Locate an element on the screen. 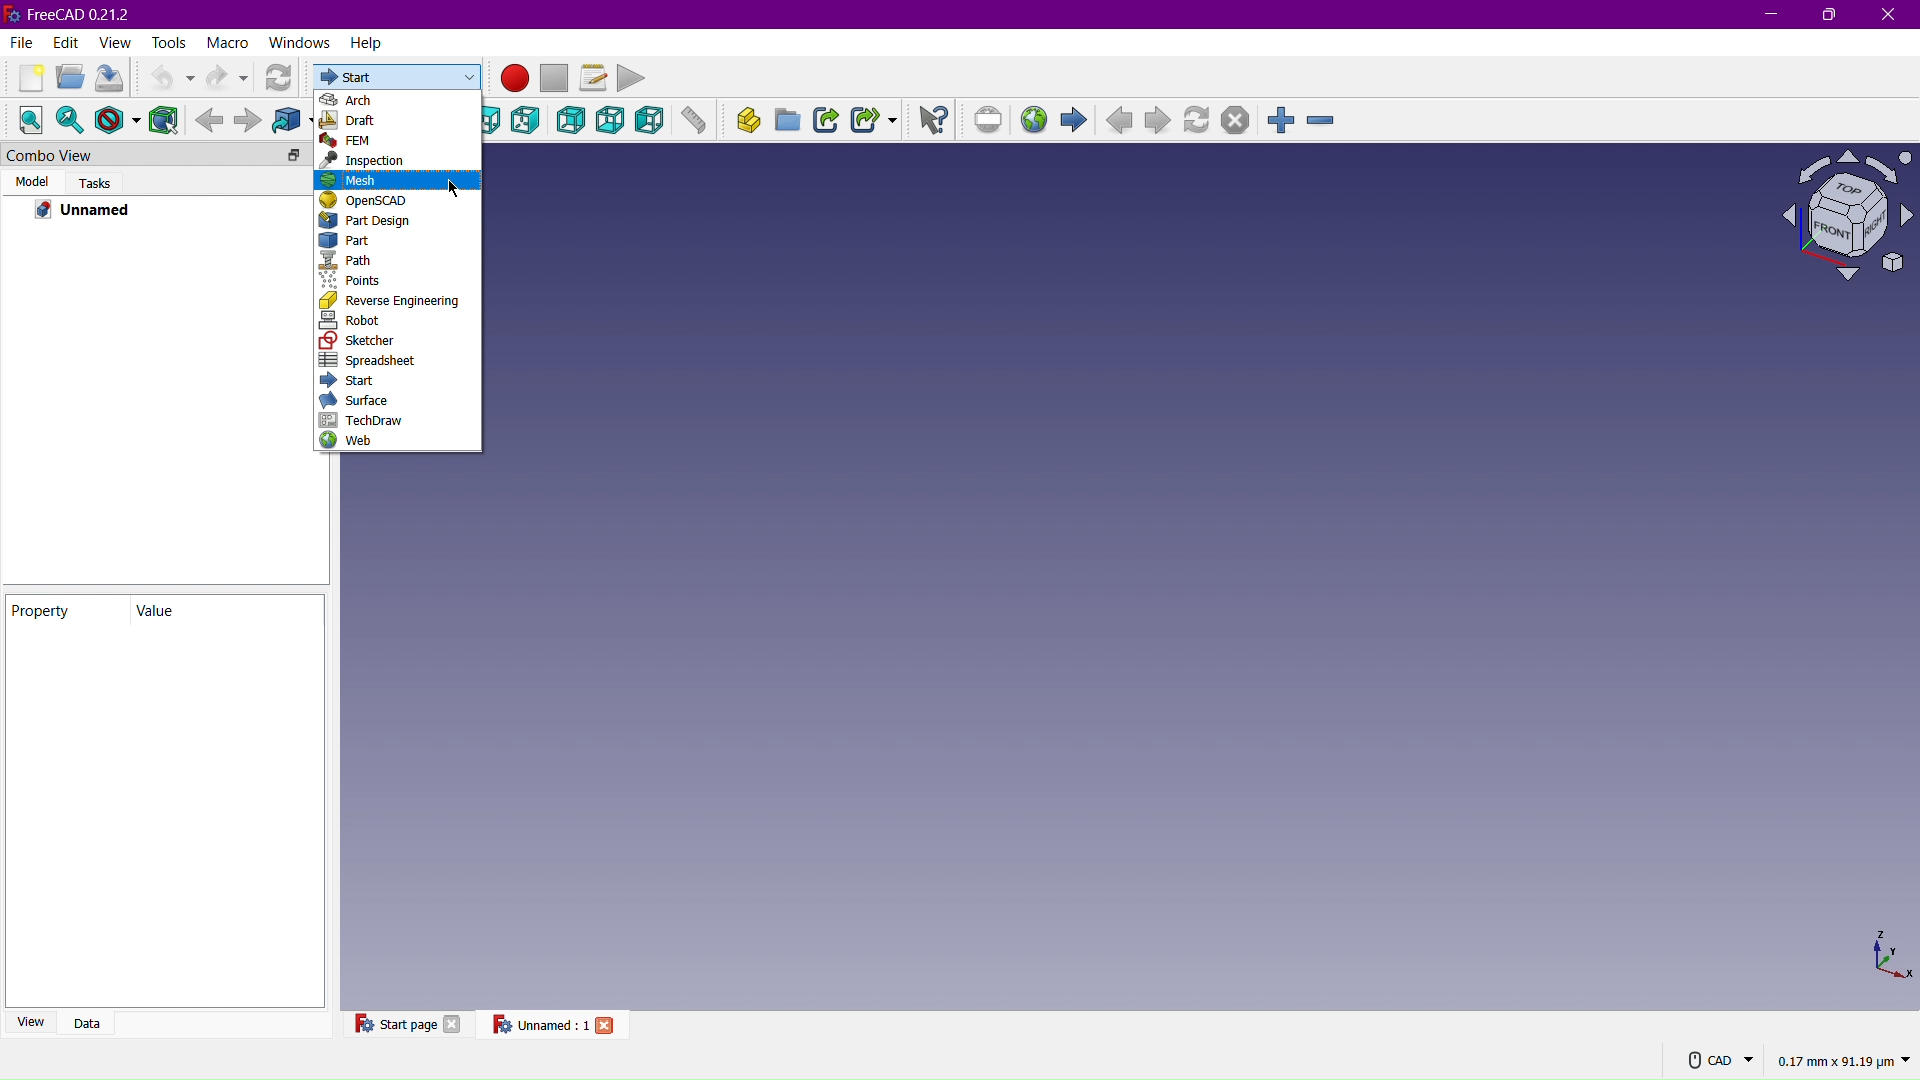 Image resolution: width=1920 pixels, height=1080 pixels. Draft is located at coordinates (400, 123).